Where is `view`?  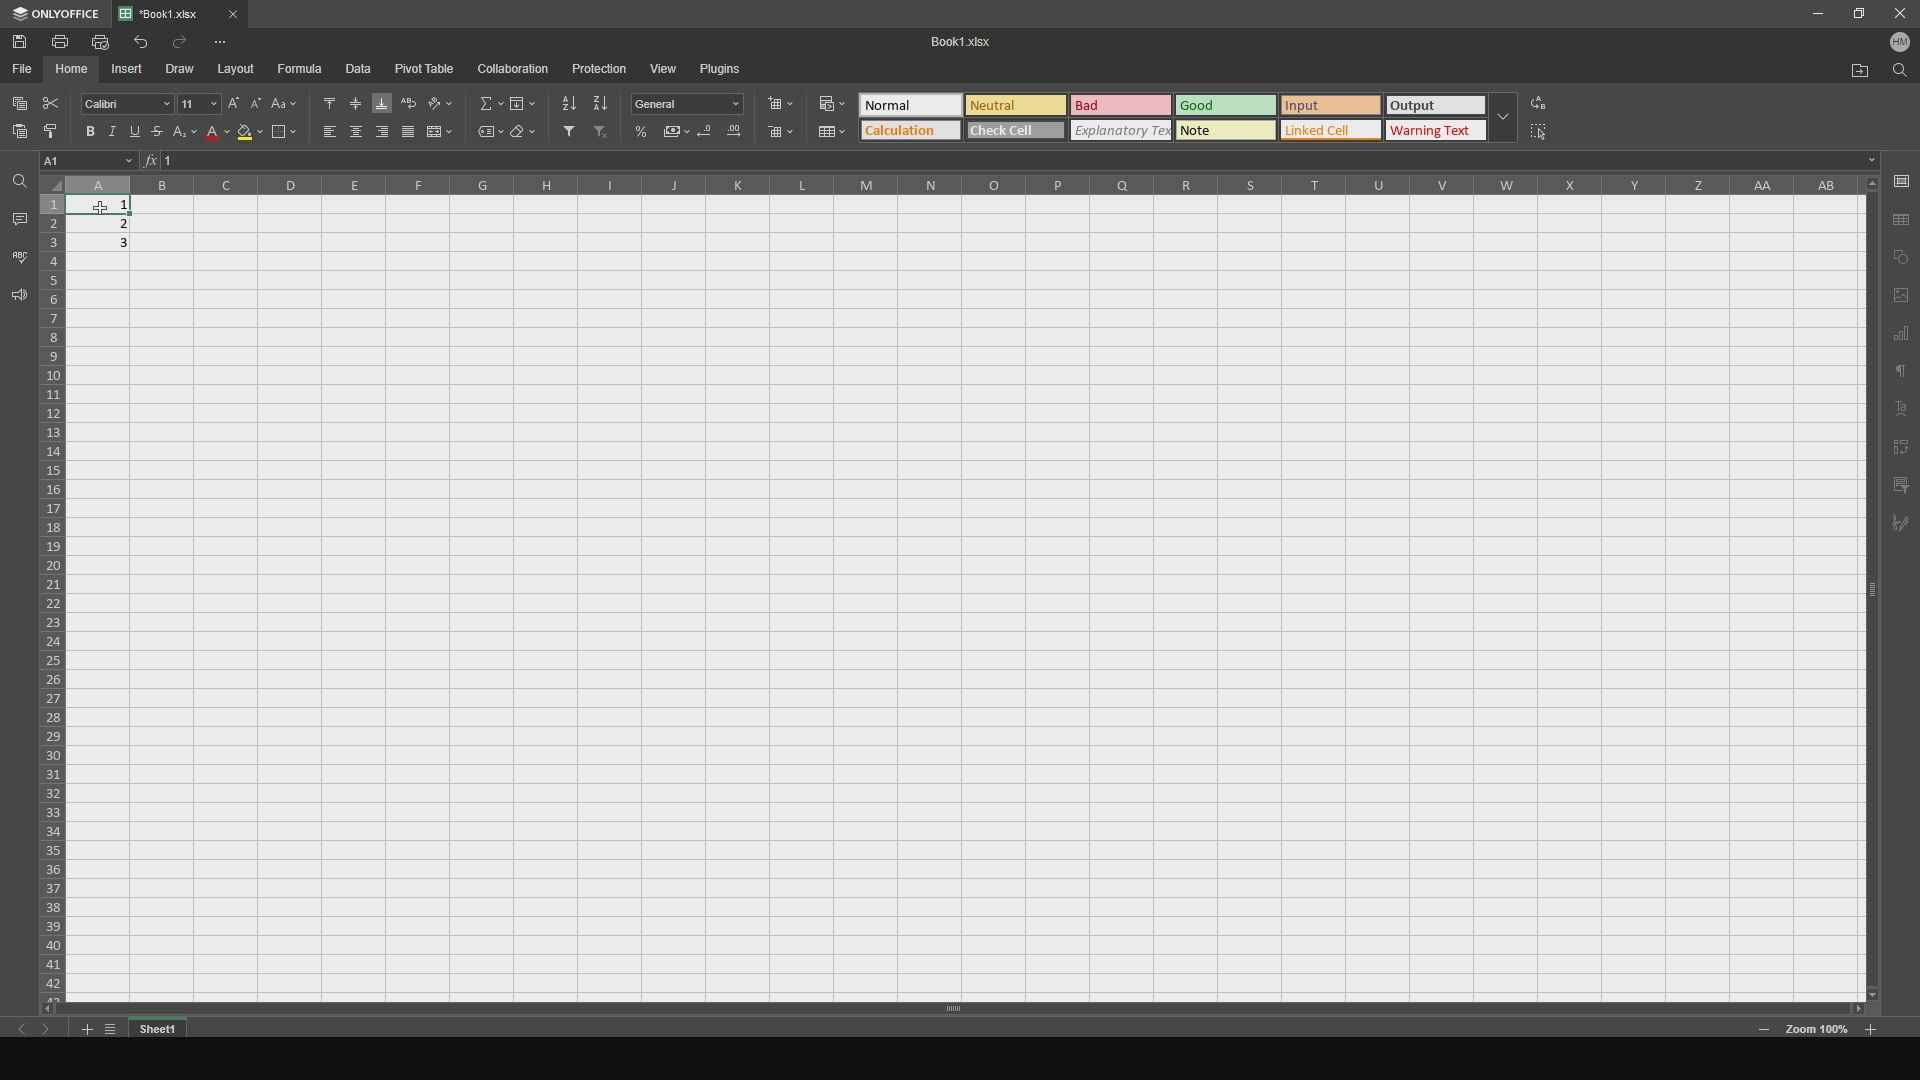
view is located at coordinates (664, 66).